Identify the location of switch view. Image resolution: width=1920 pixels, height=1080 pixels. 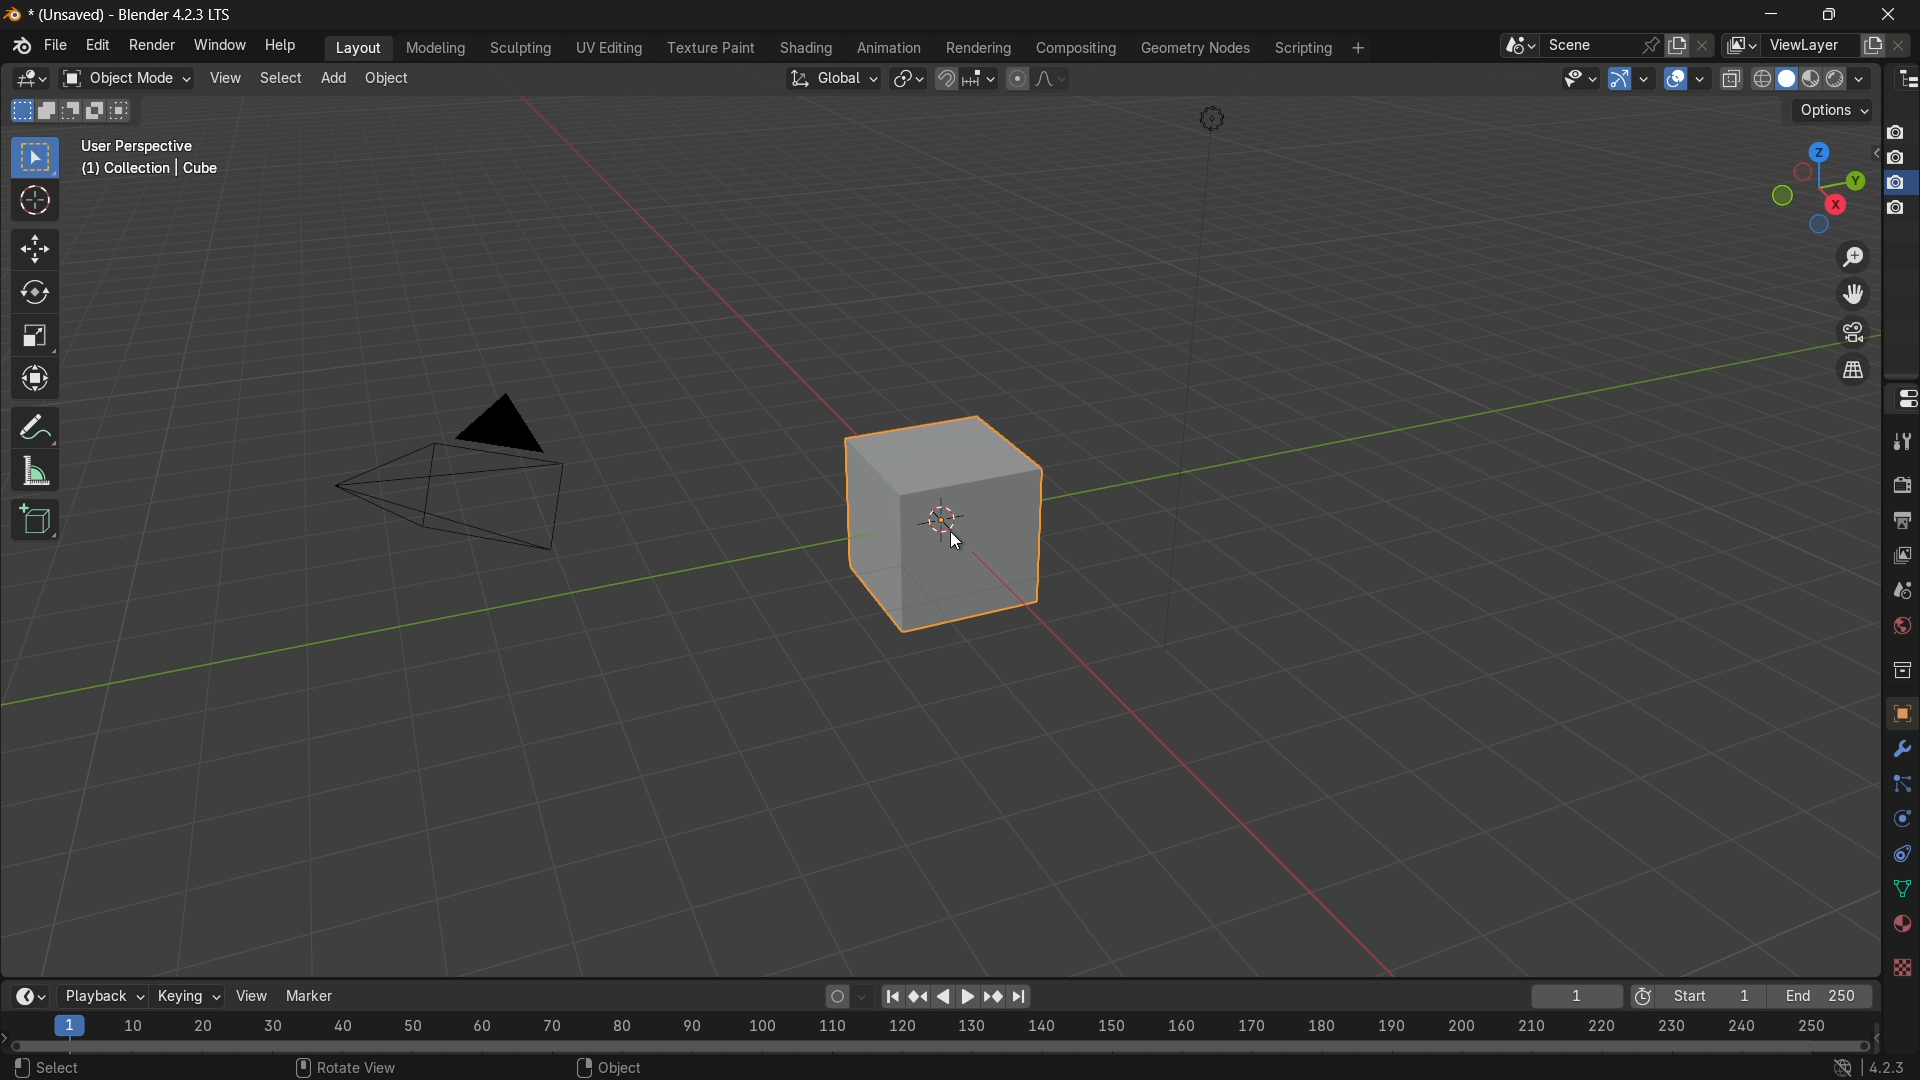
(1855, 369).